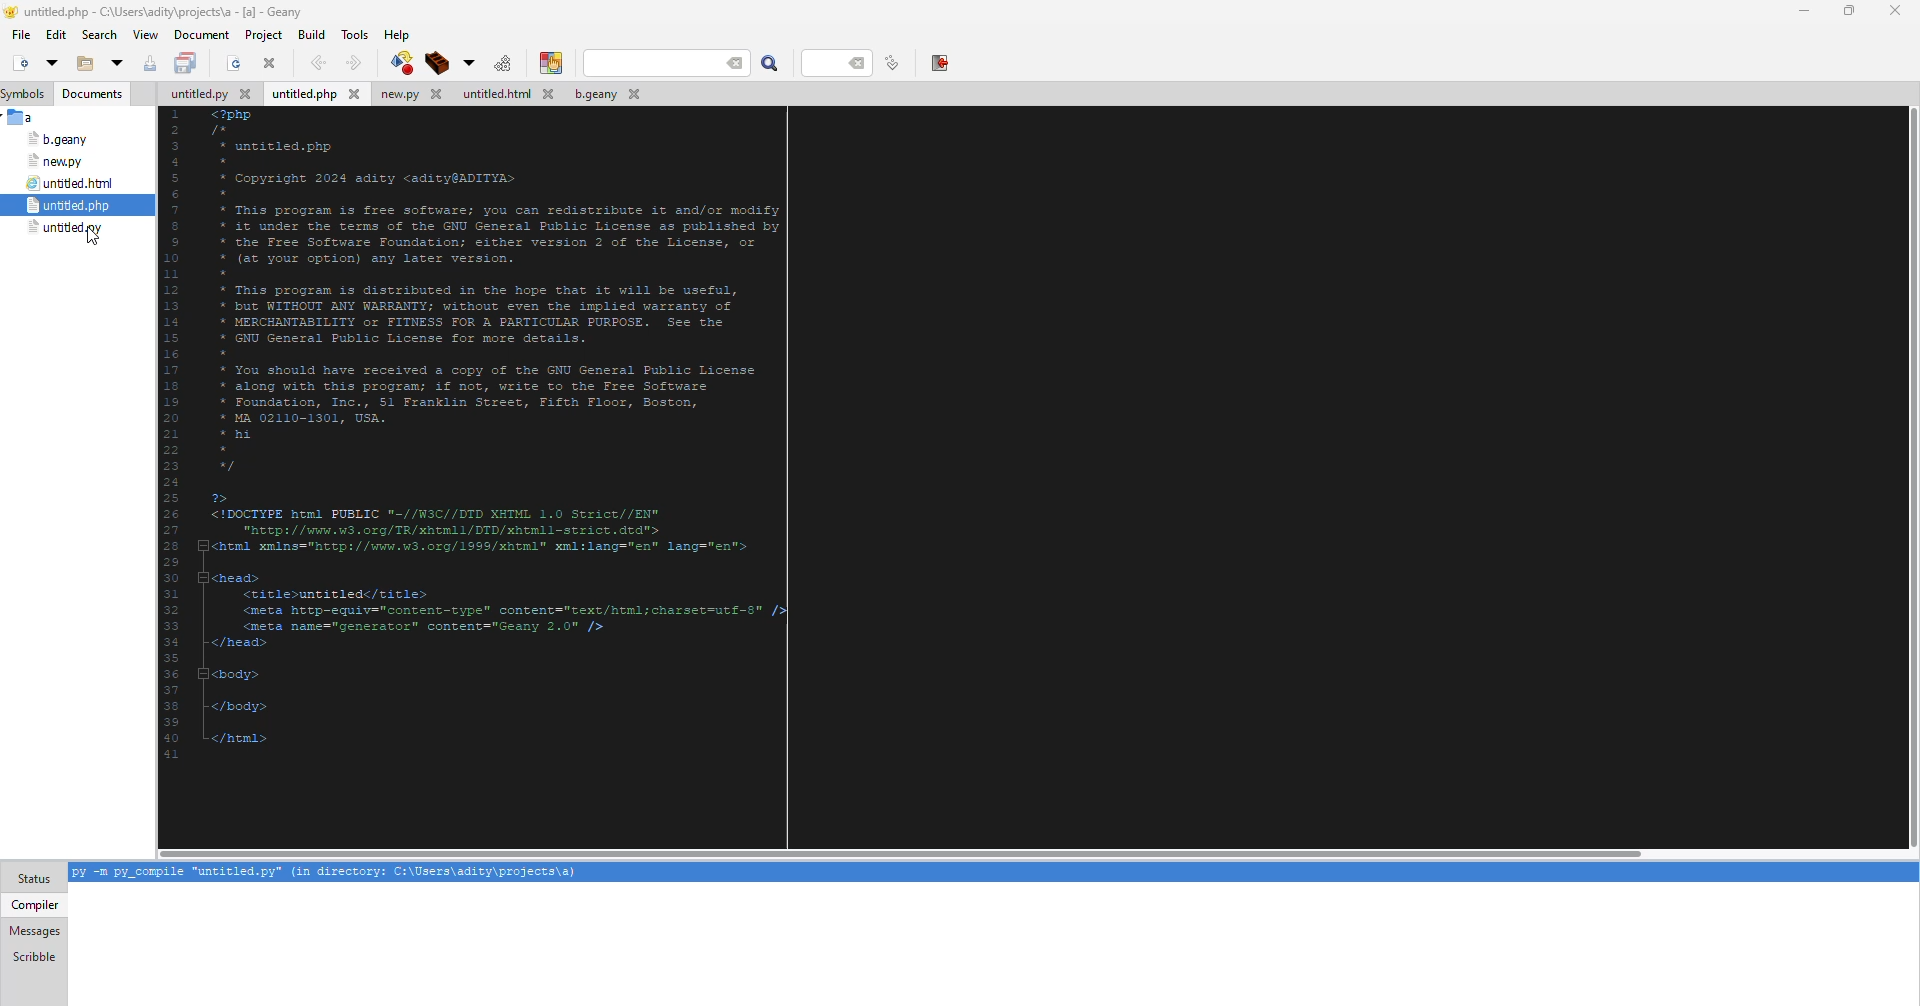 Image resolution: width=1920 pixels, height=1006 pixels. Describe the element at coordinates (202, 34) in the screenshot. I see `document` at that location.